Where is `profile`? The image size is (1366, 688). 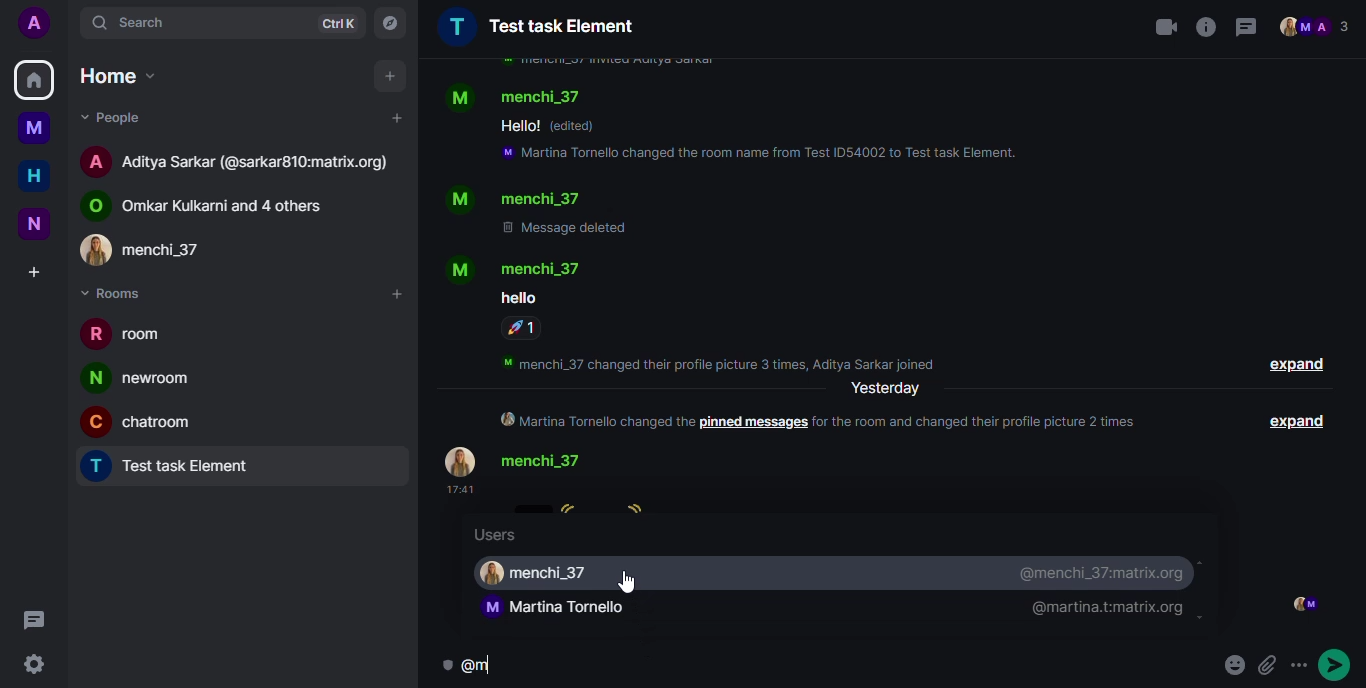
profile is located at coordinates (34, 24).